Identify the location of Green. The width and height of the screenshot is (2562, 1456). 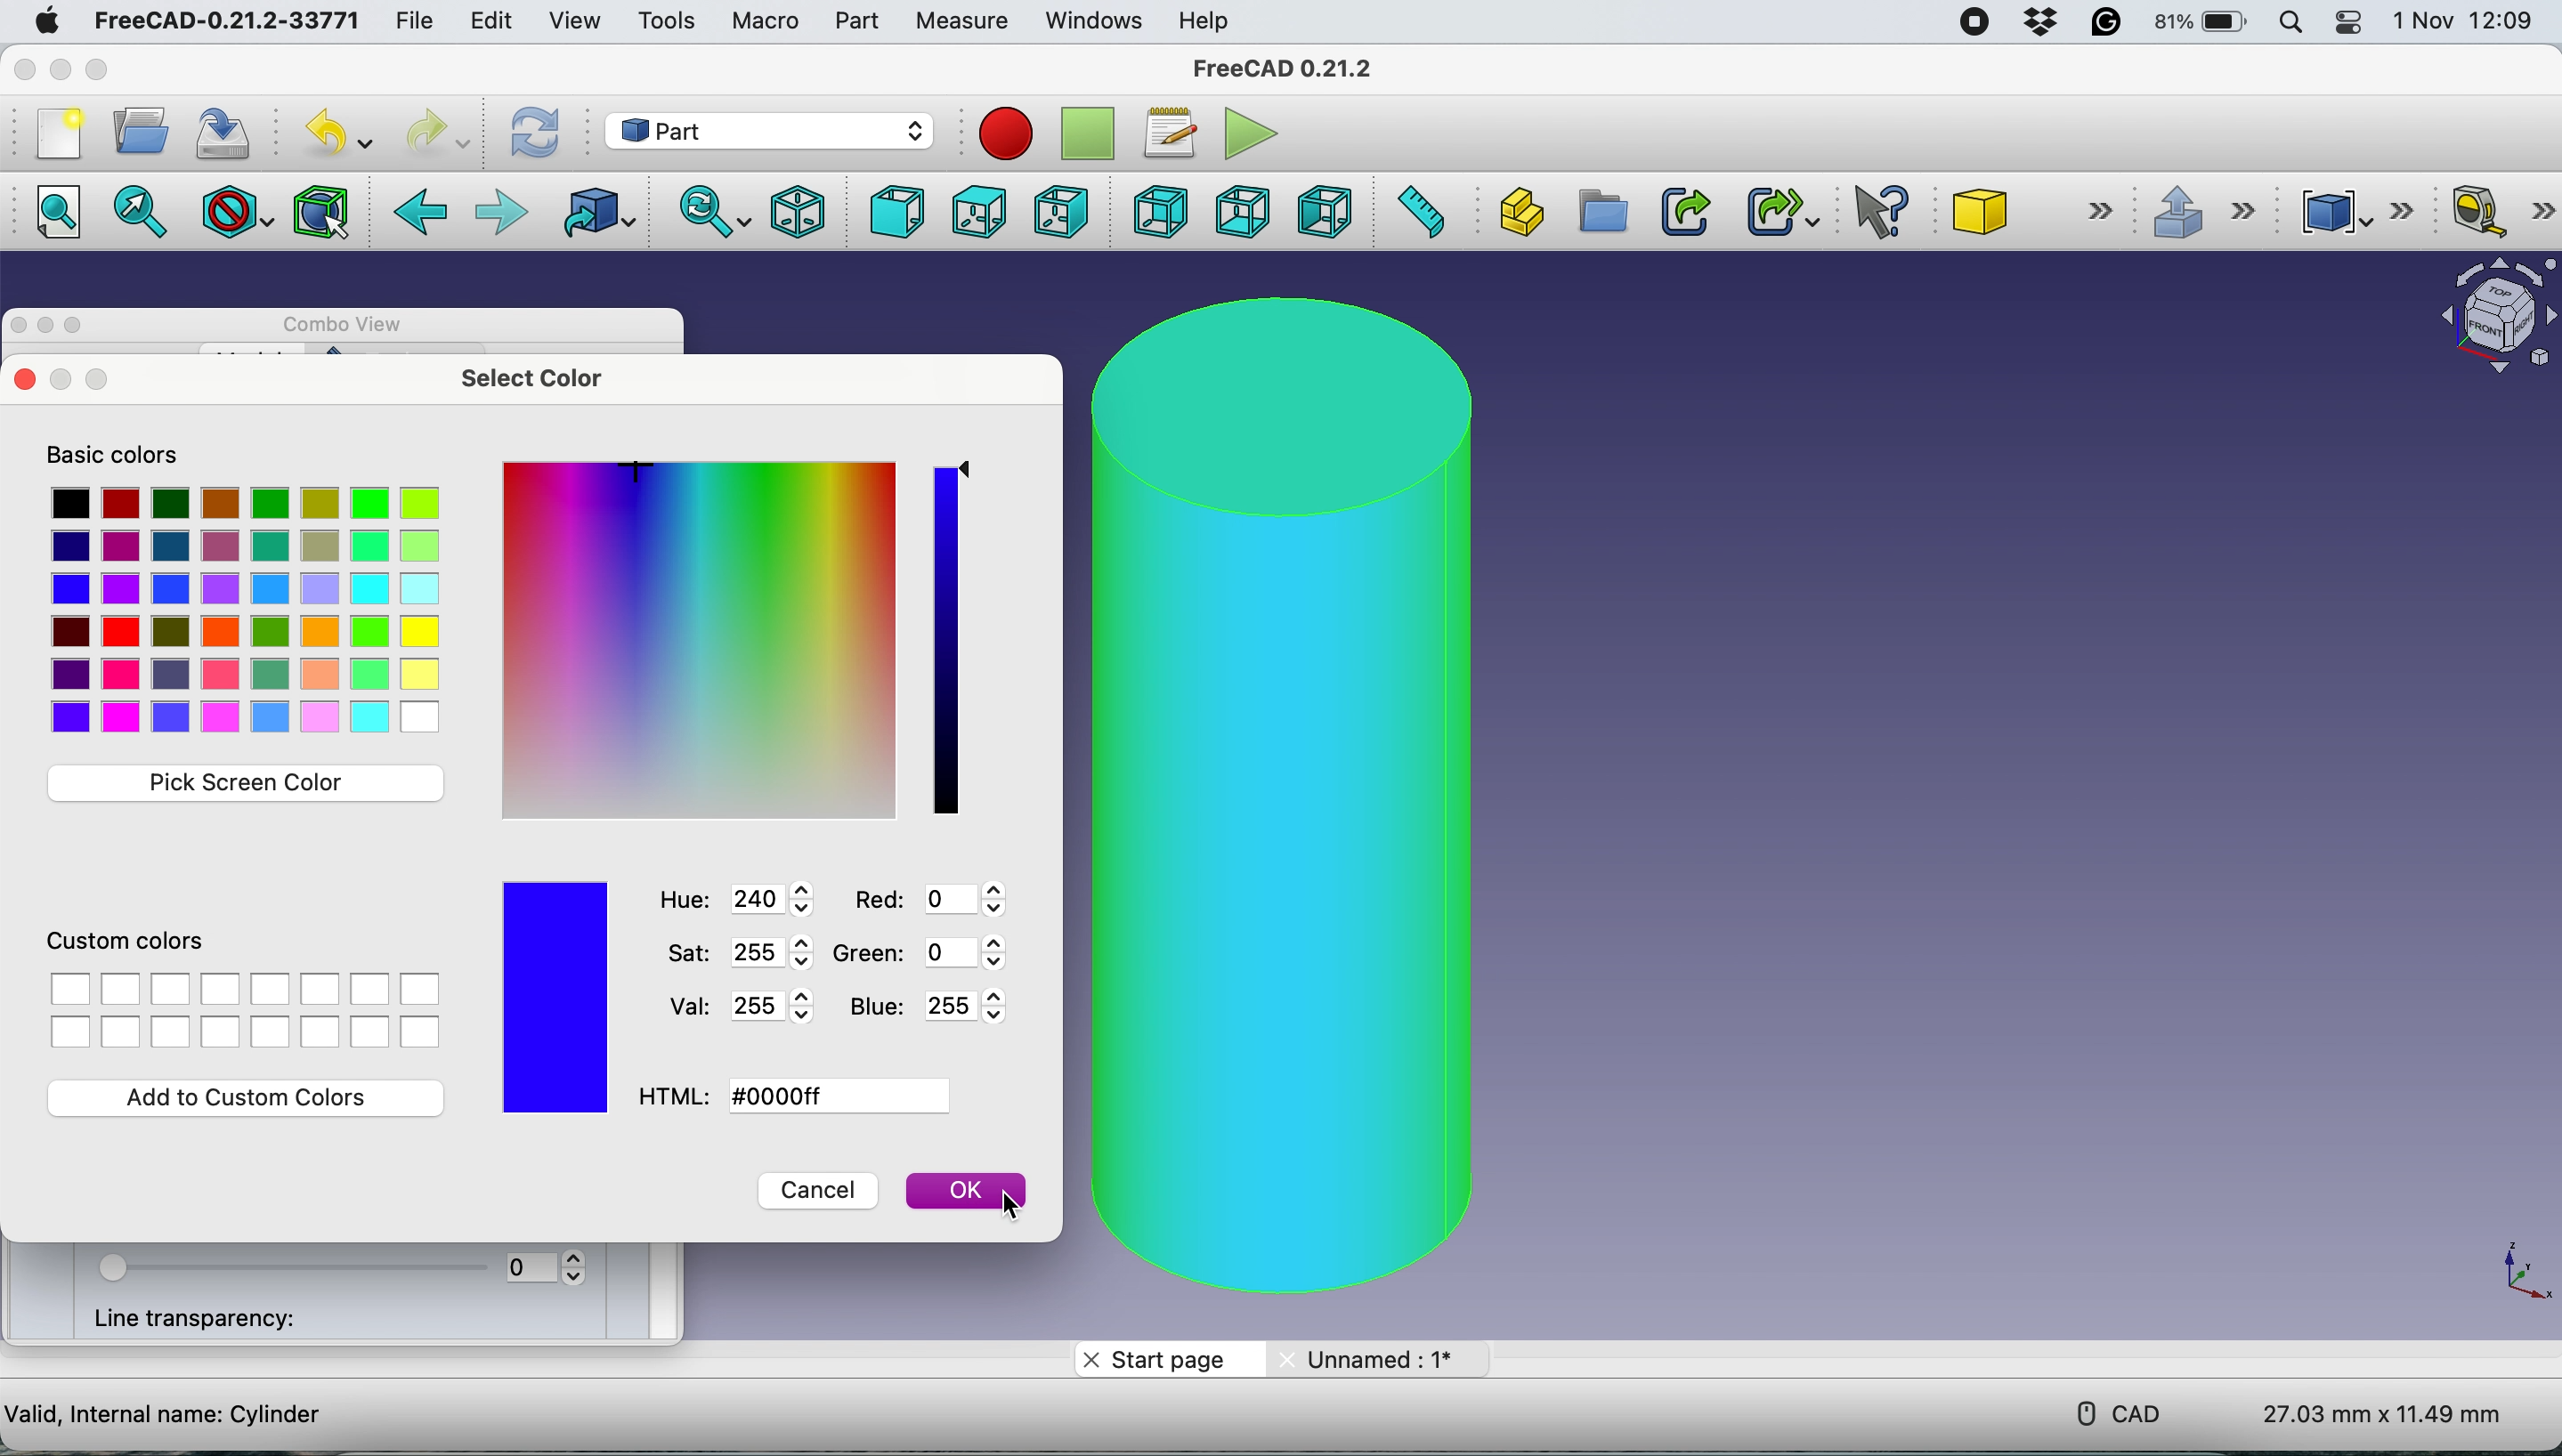
(918, 952).